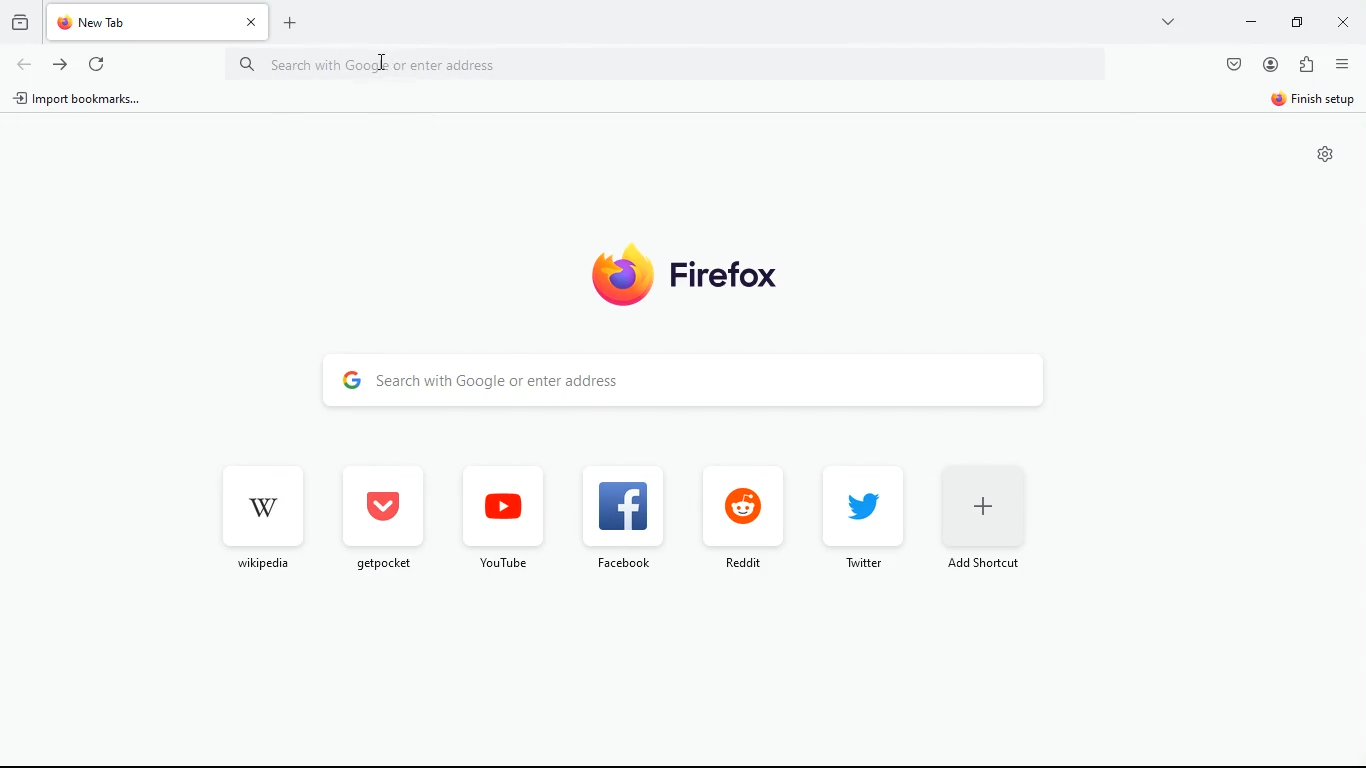 This screenshot has height=768, width=1366. I want to click on tab, so click(160, 21).